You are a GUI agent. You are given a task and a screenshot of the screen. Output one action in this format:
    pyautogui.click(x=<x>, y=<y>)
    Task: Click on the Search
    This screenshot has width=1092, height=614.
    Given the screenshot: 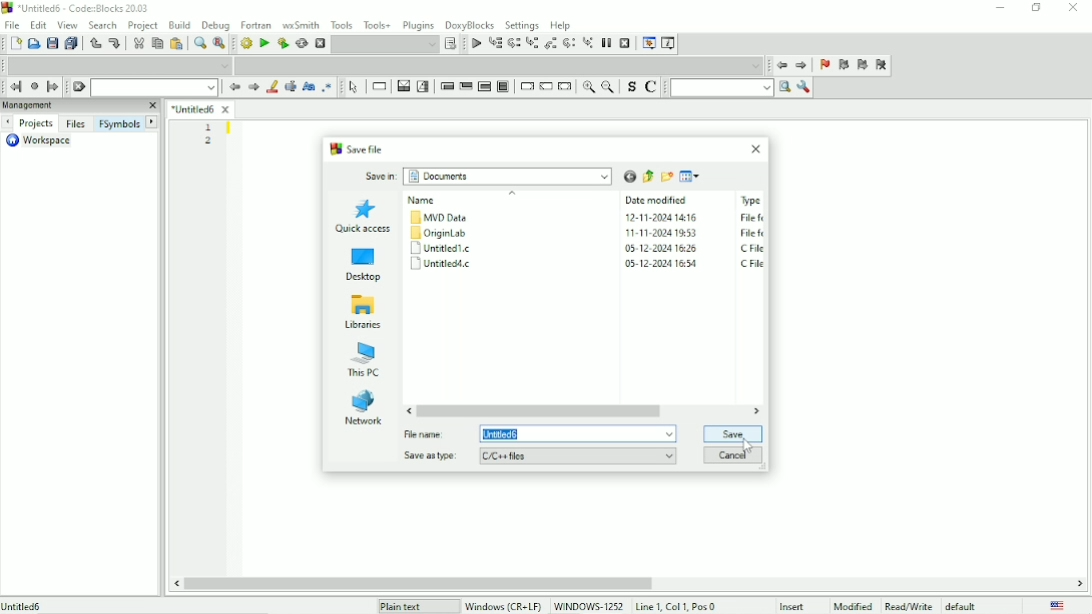 What is the action you would take?
    pyautogui.click(x=103, y=24)
    